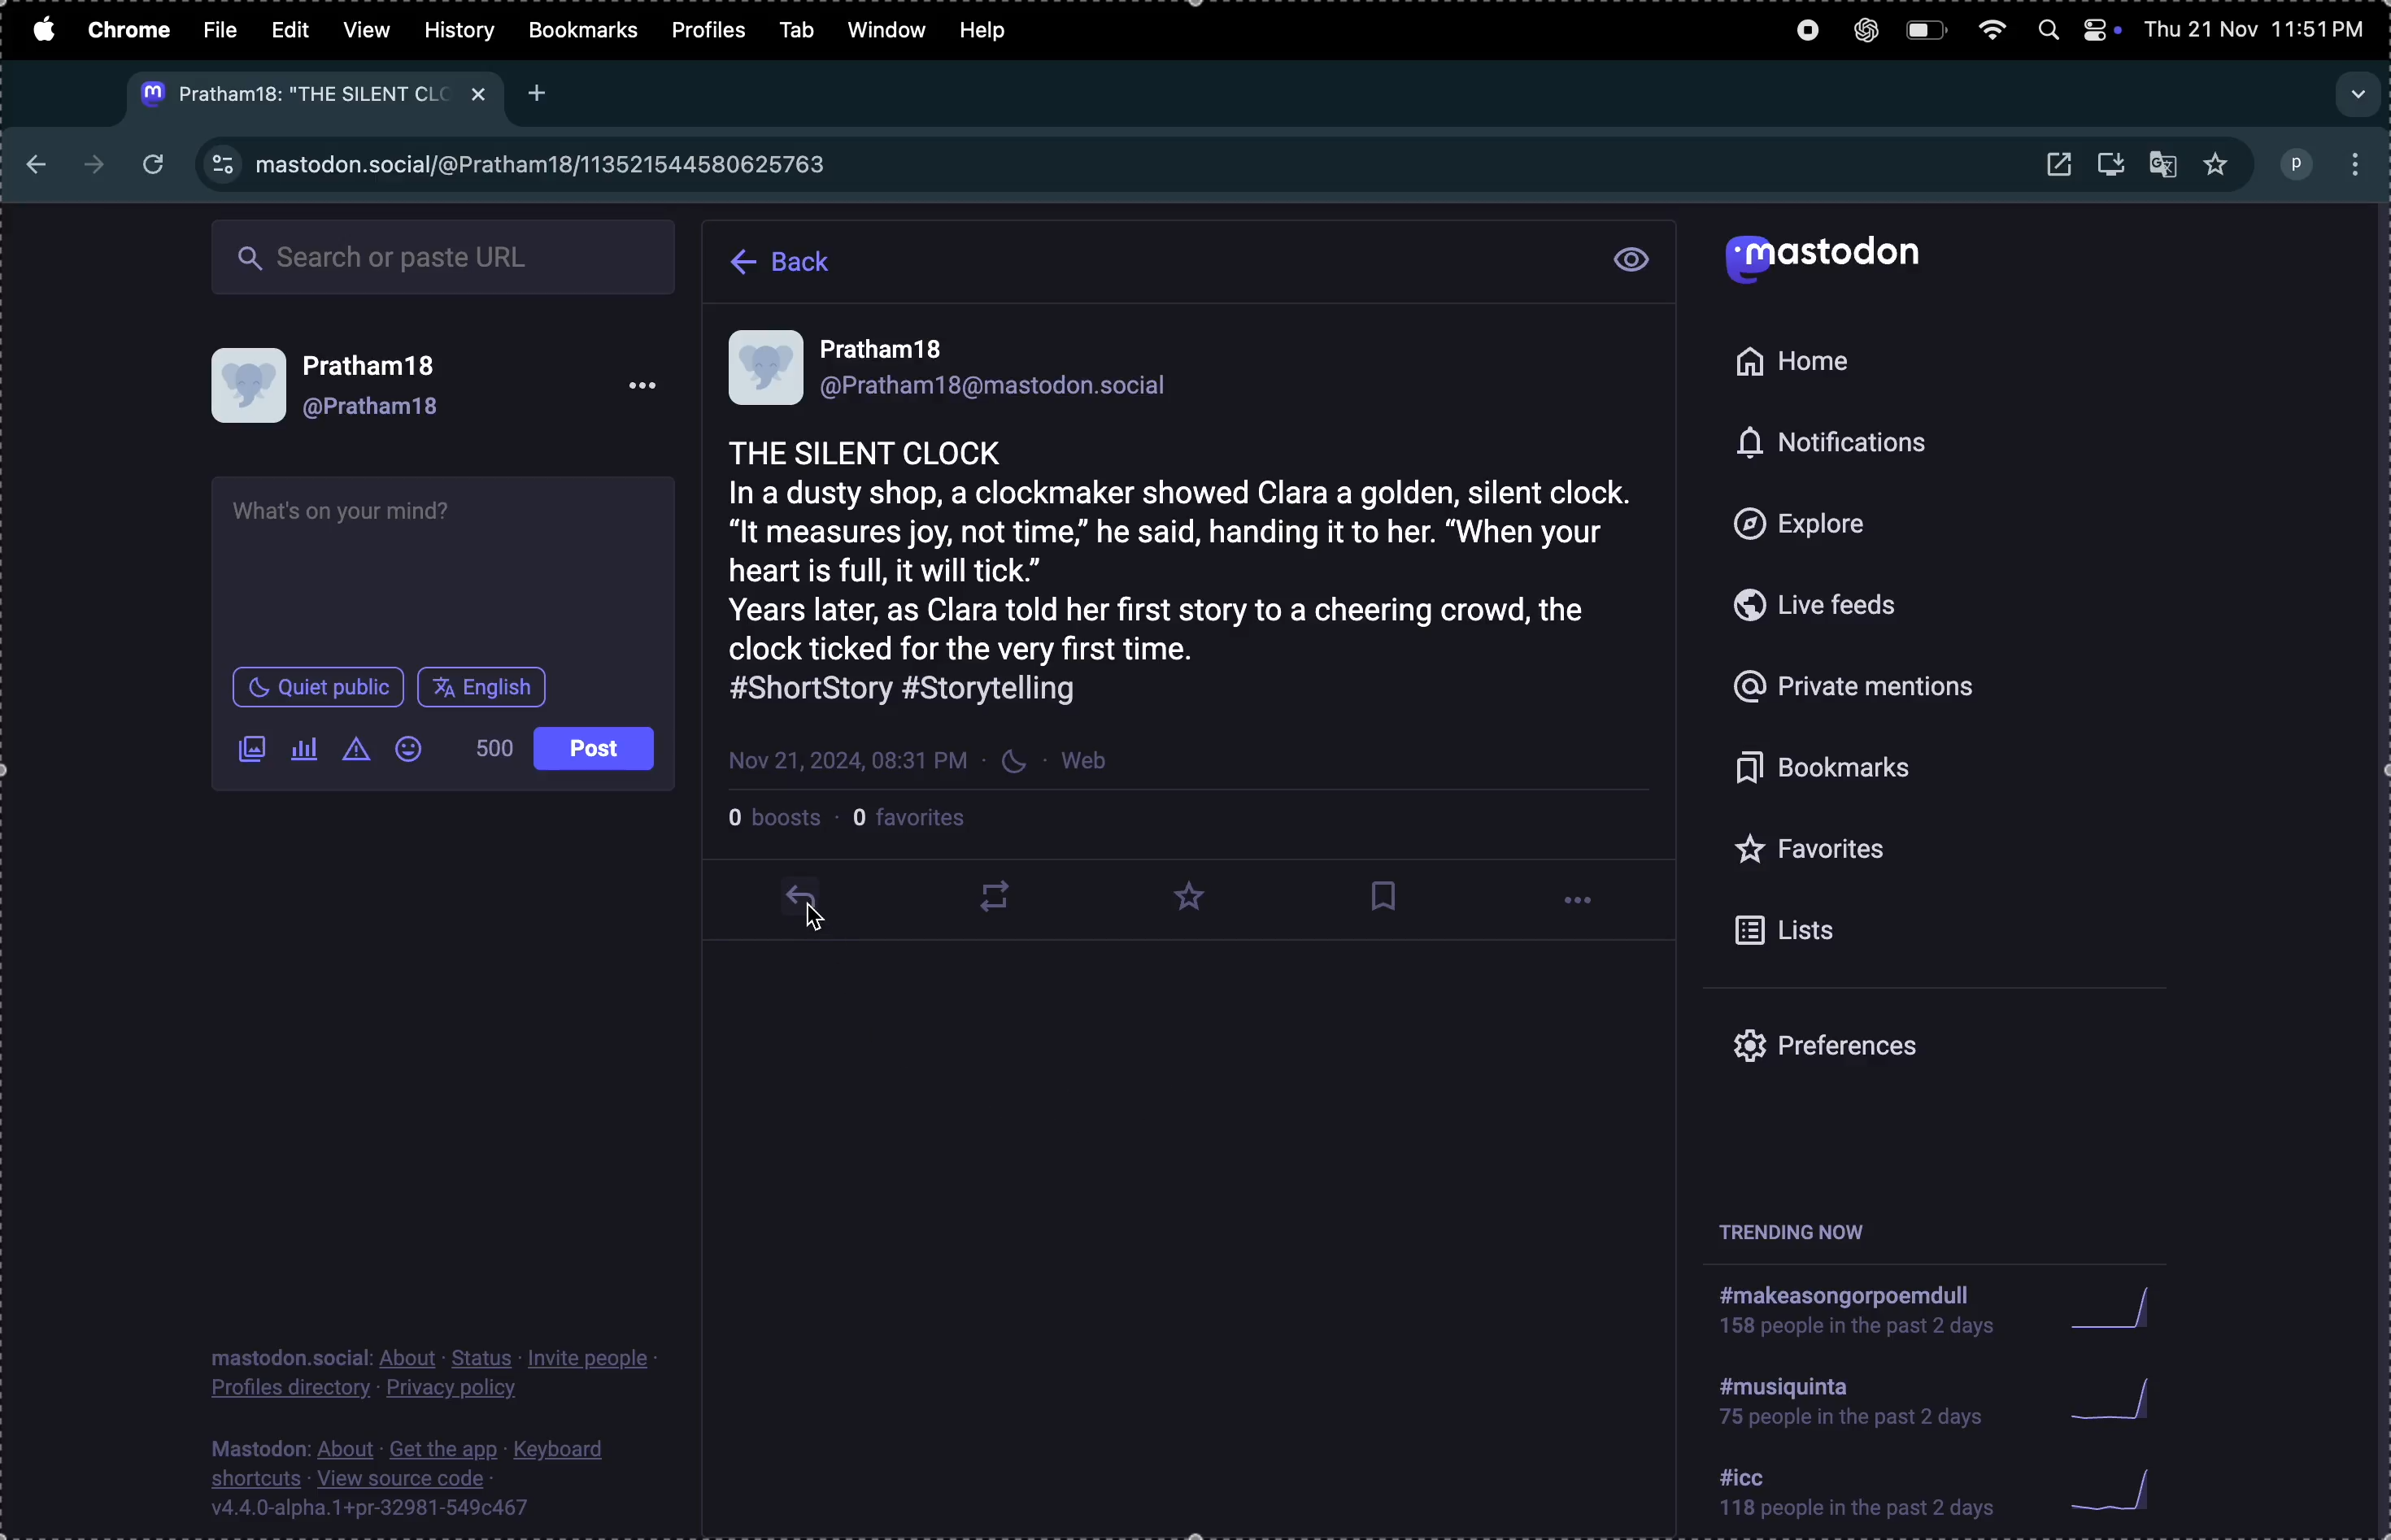 The width and height of the screenshot is (2391, 1540). Describe the element at coordinates (305, 749) in the screenshot. I see `pole` at that location.